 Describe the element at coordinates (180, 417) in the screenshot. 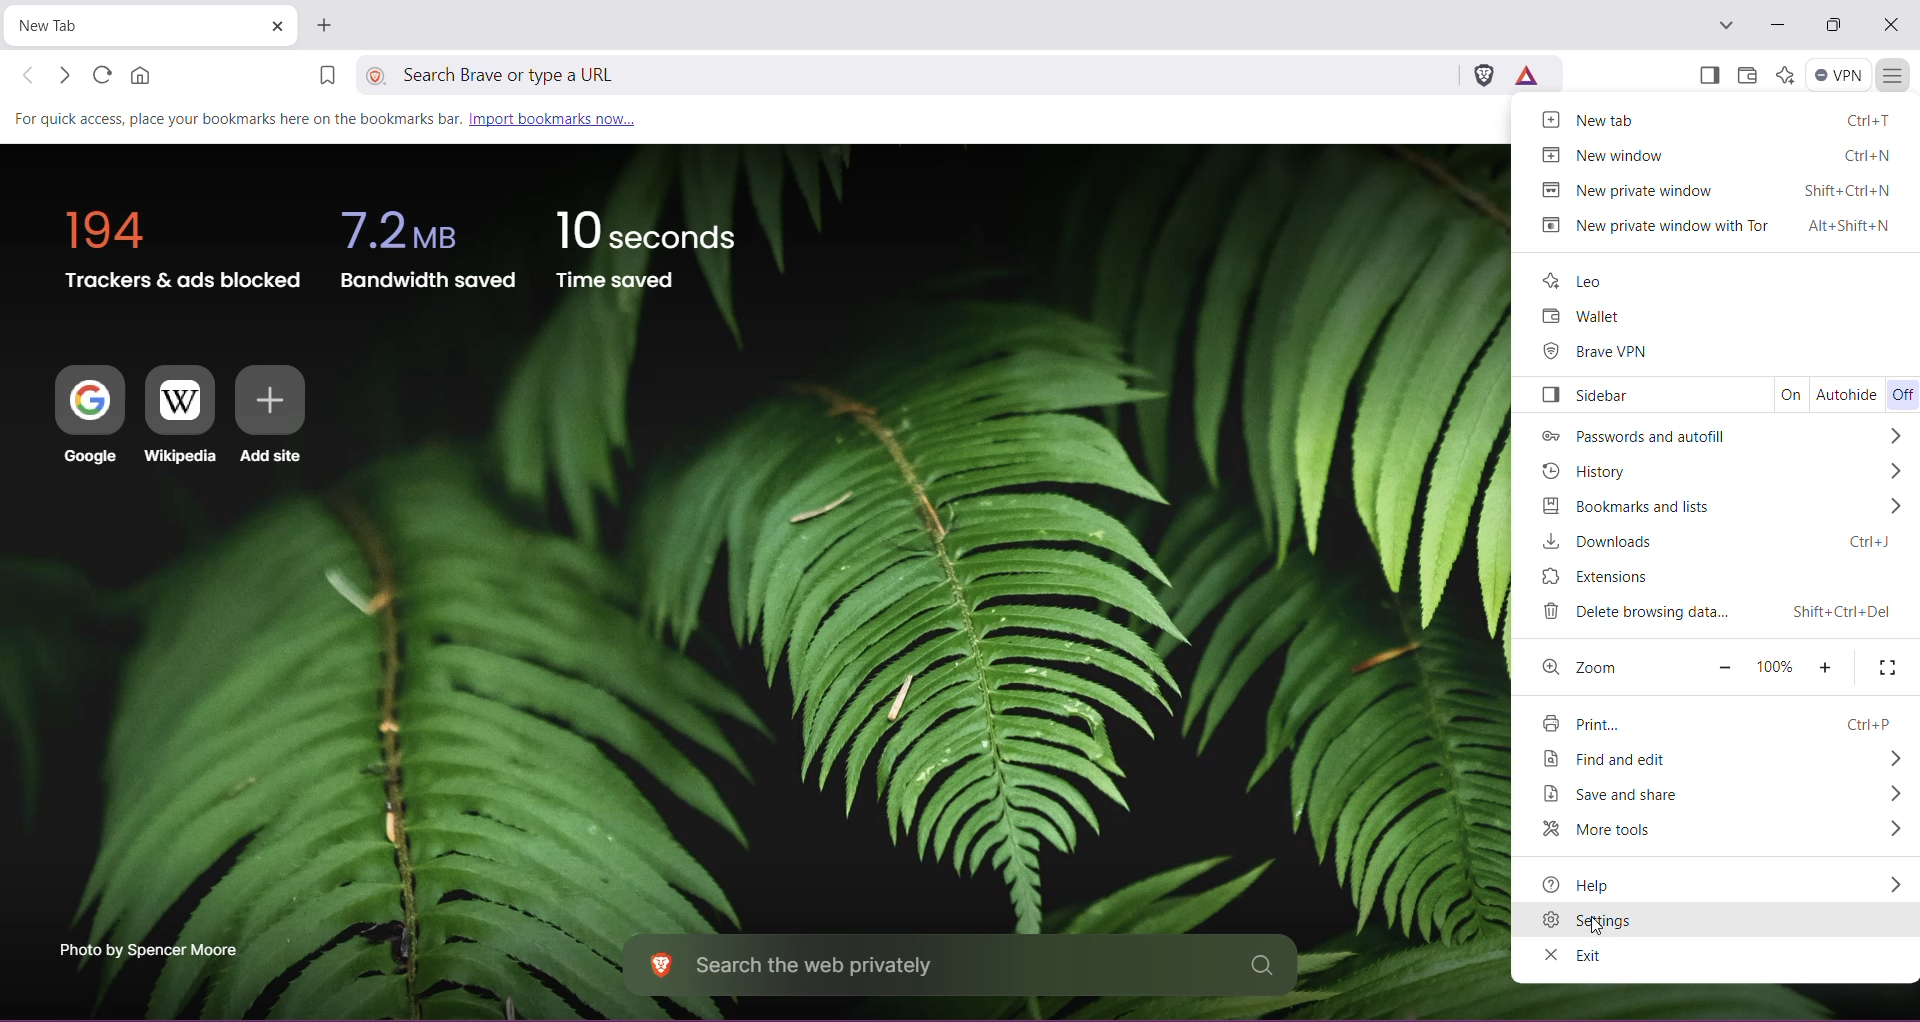

I see `Wikipedia` at that location.